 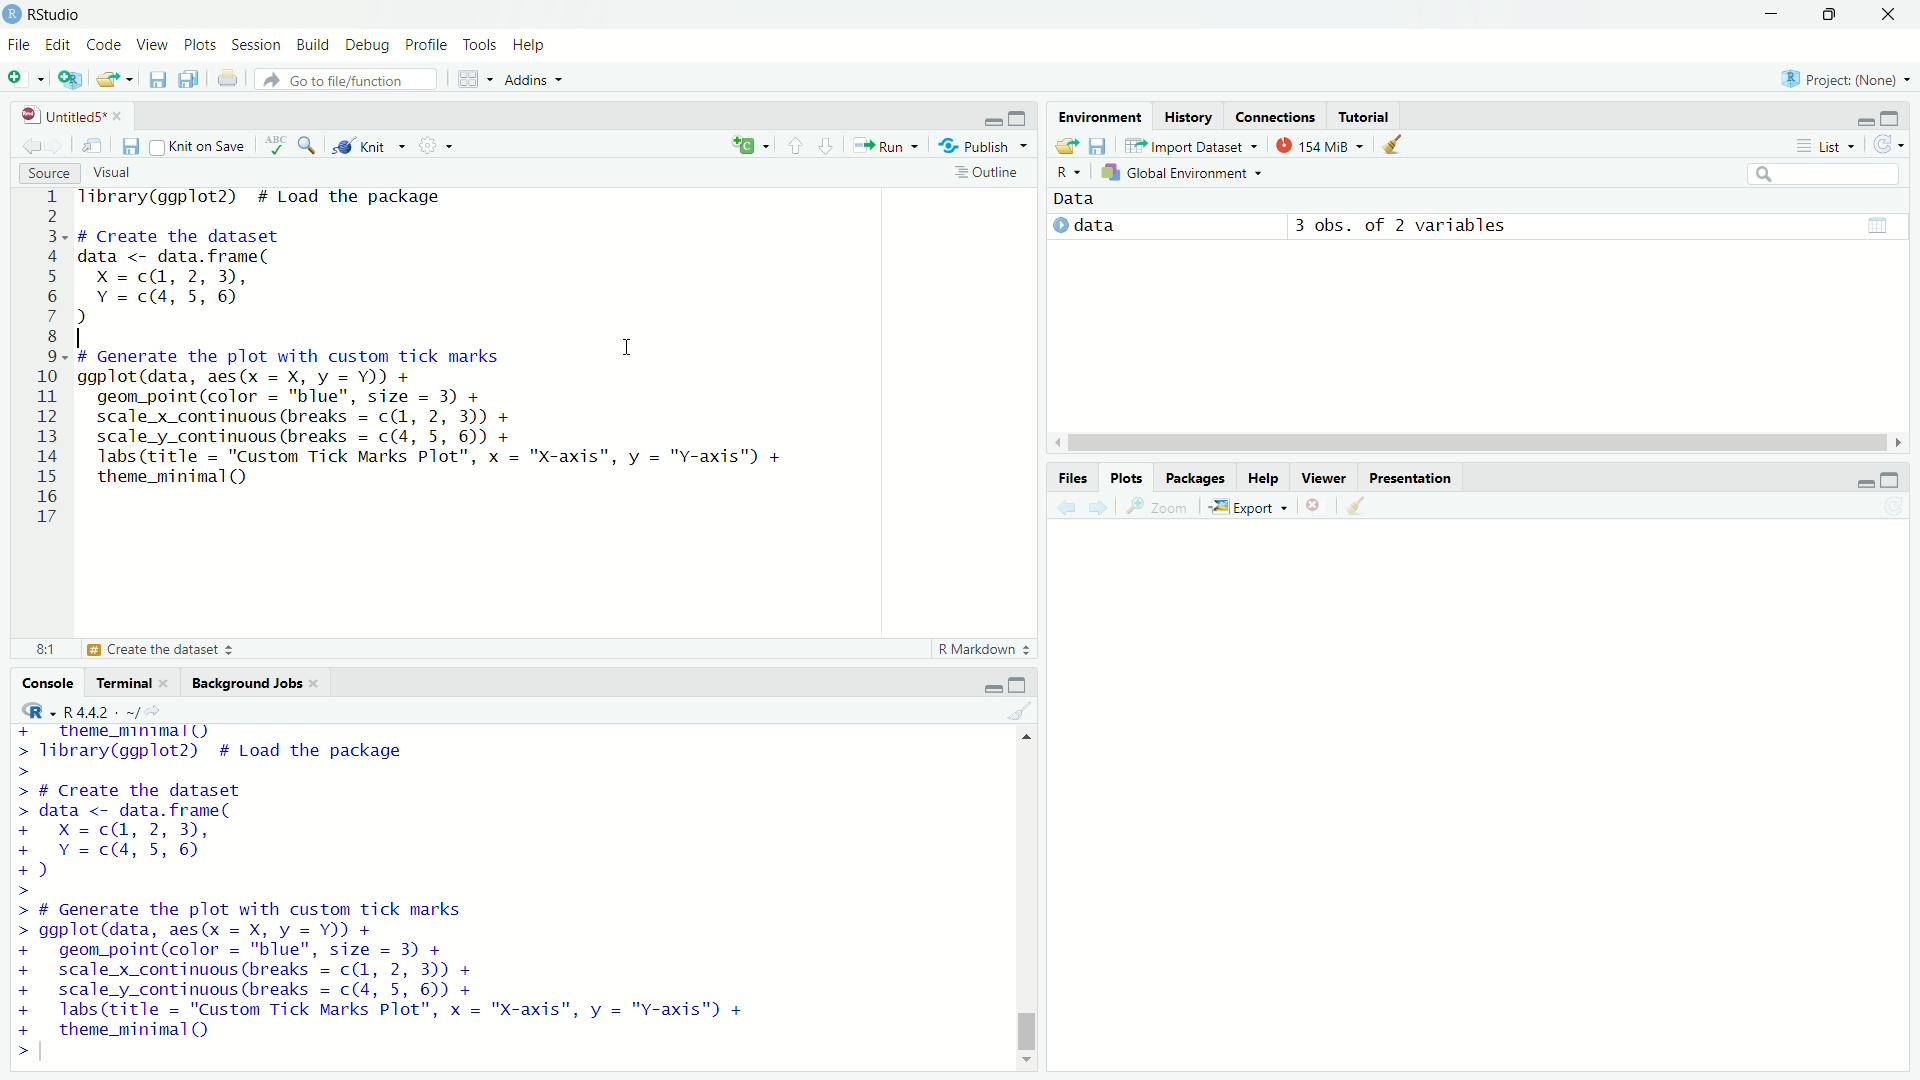 What do you see at coordinates (158, 79) in the screenshot?
I see `save current document` at bounding box center [158, 79].